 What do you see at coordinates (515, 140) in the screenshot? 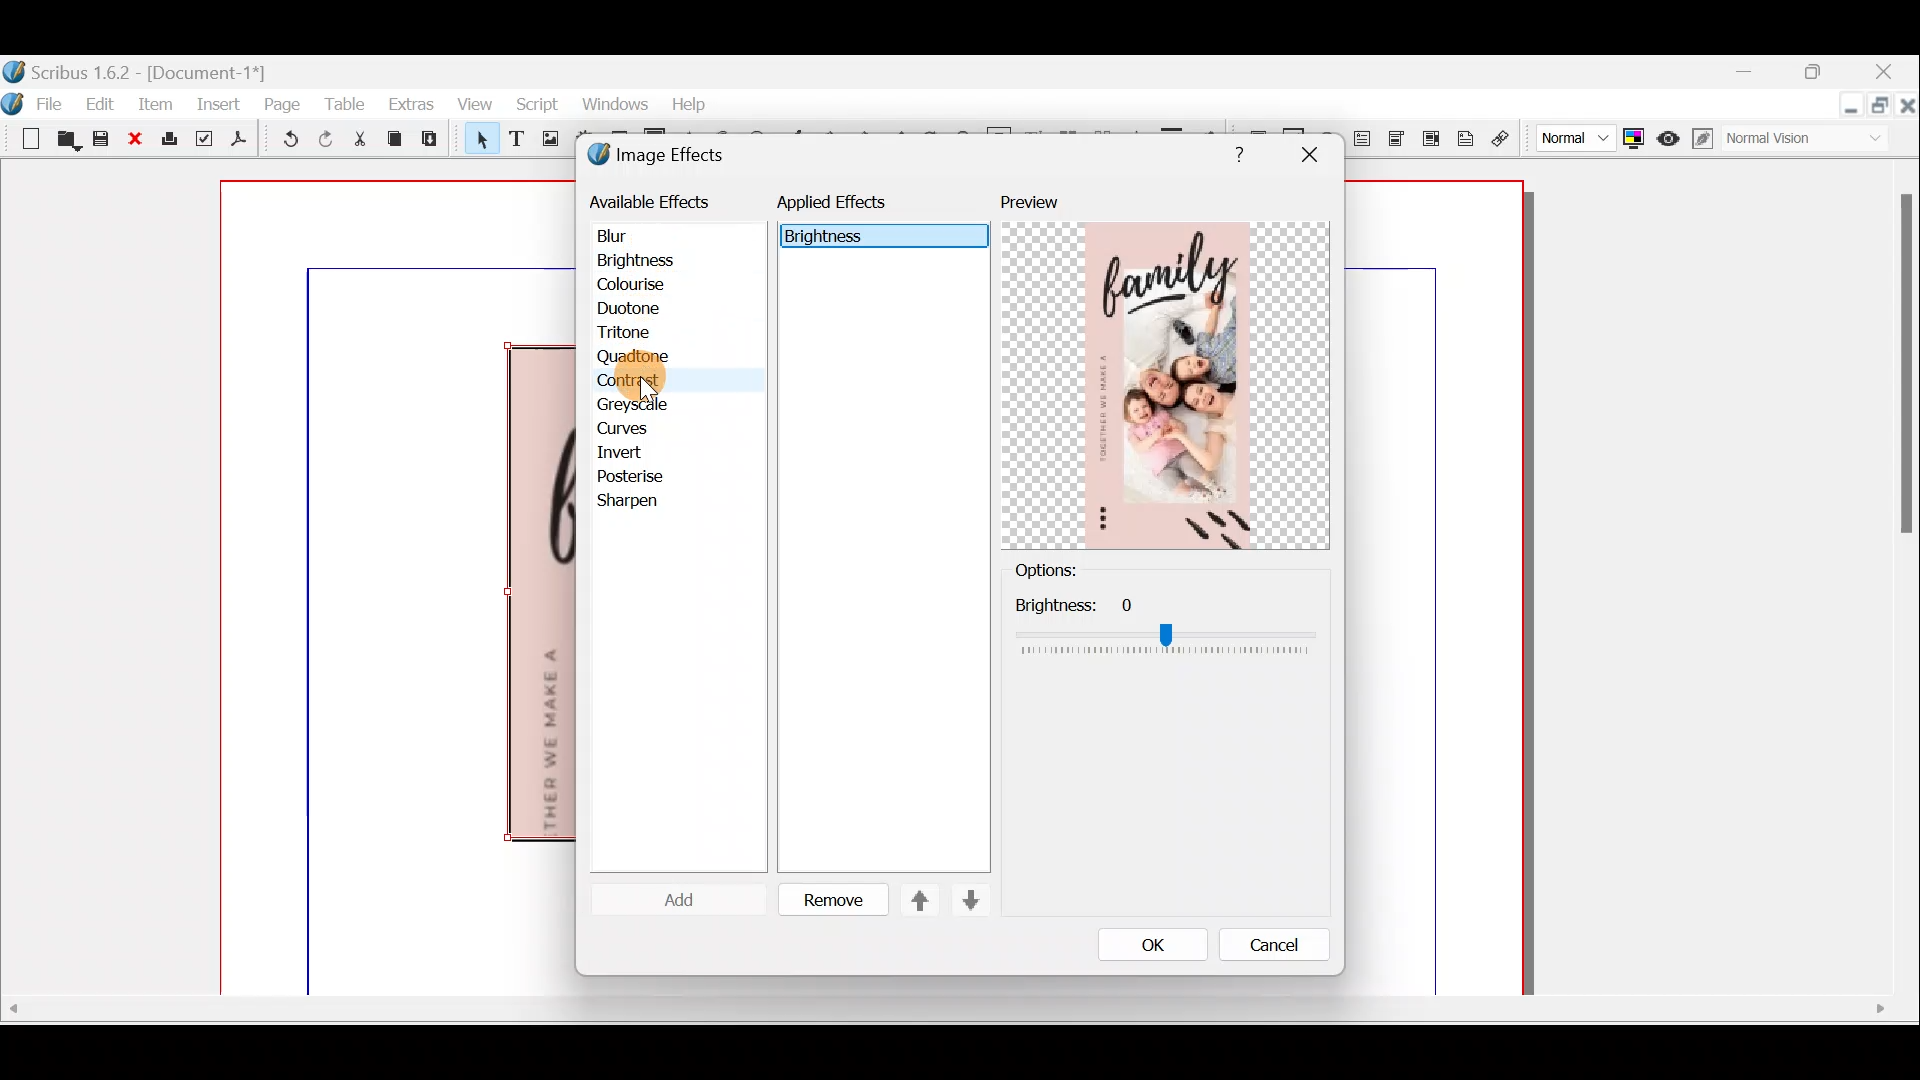
I see `Text frame` at bounding box center [515, 140].